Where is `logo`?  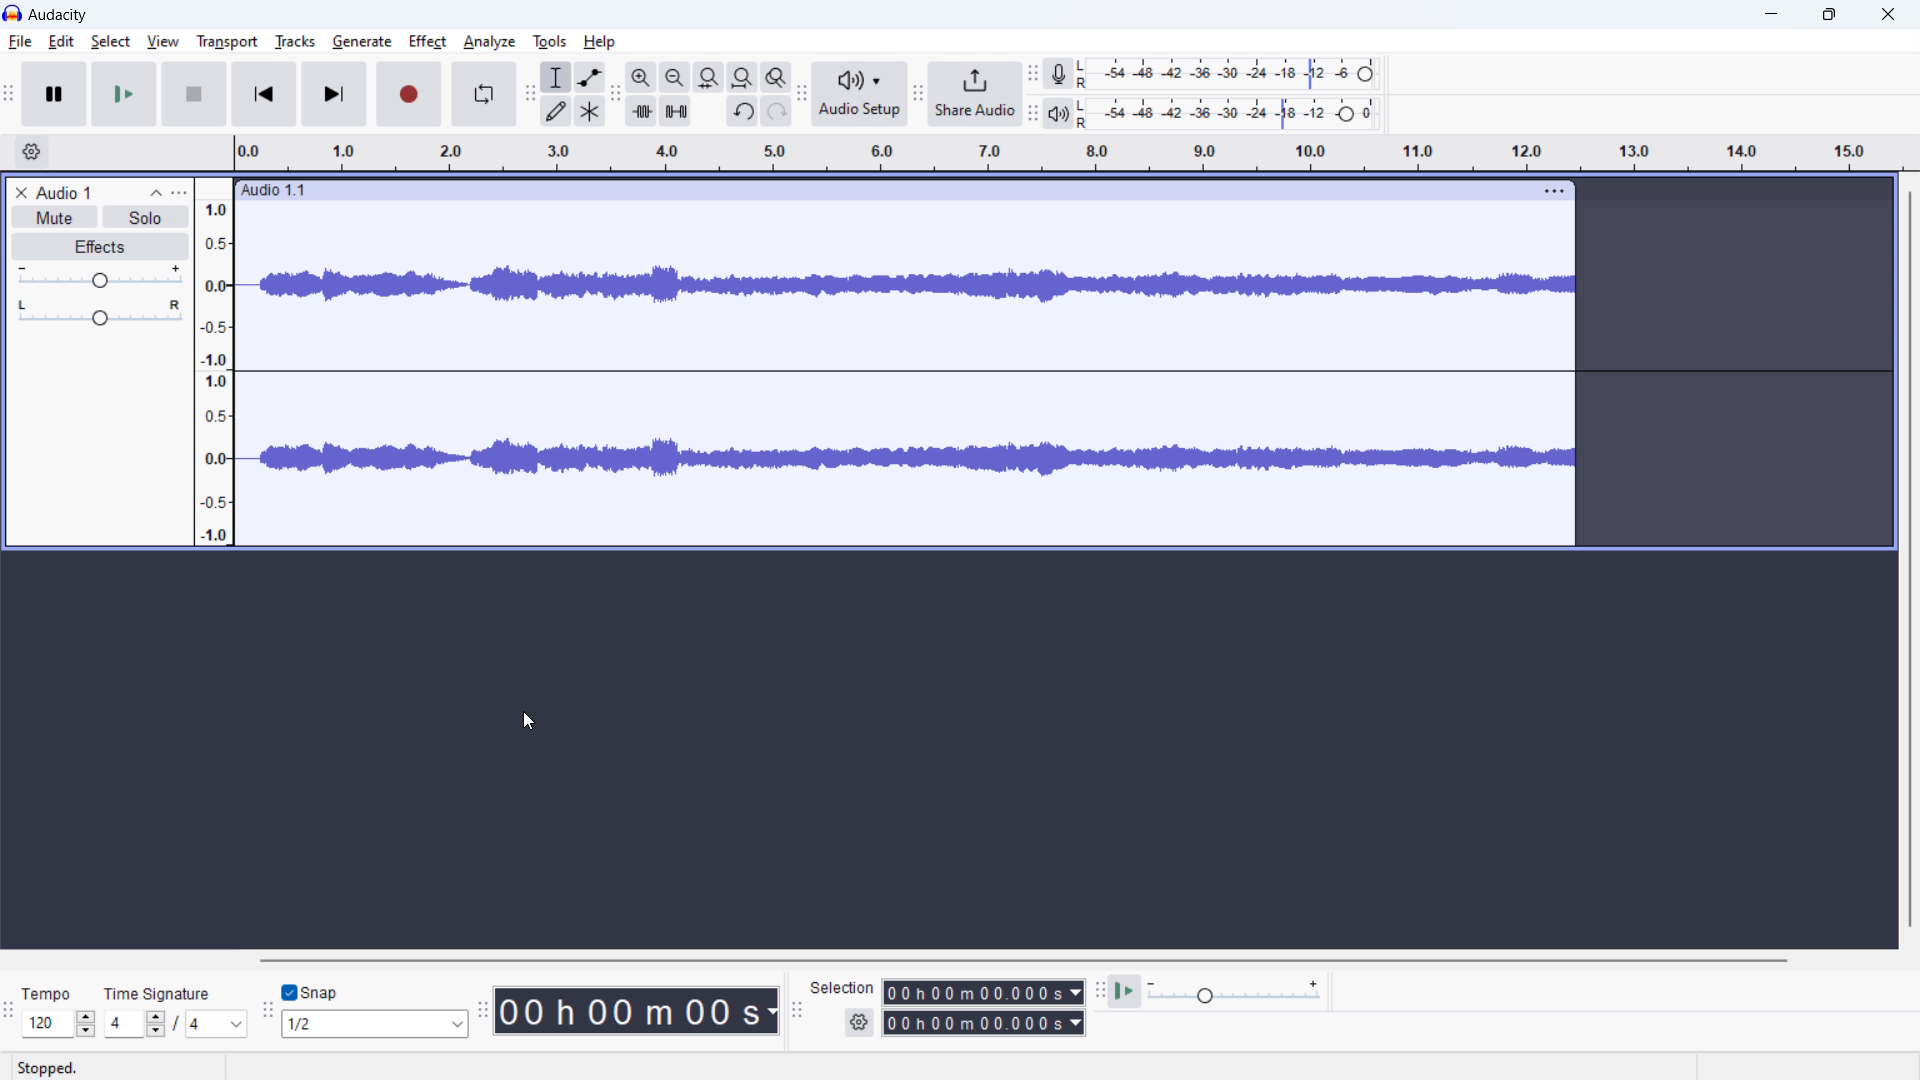
logo is located at coordinates (58, 15).